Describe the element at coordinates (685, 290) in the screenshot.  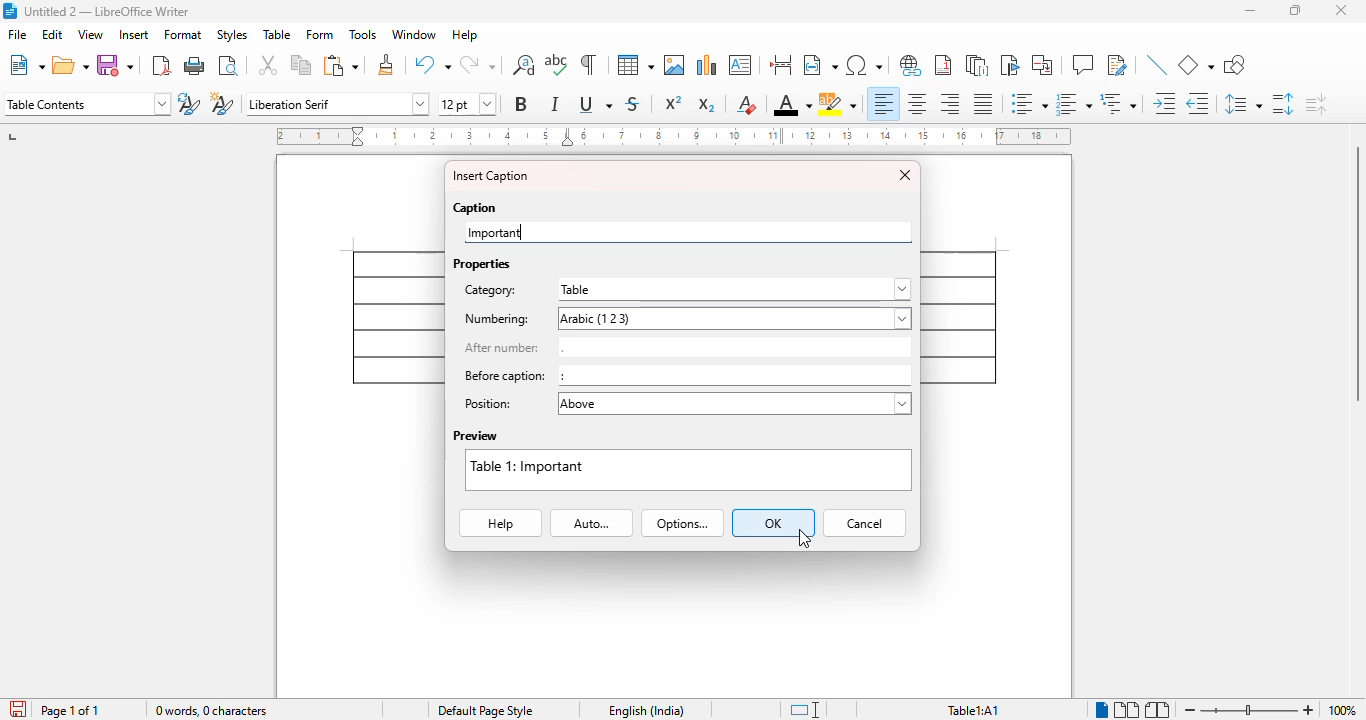
I see `category: table` at that location.